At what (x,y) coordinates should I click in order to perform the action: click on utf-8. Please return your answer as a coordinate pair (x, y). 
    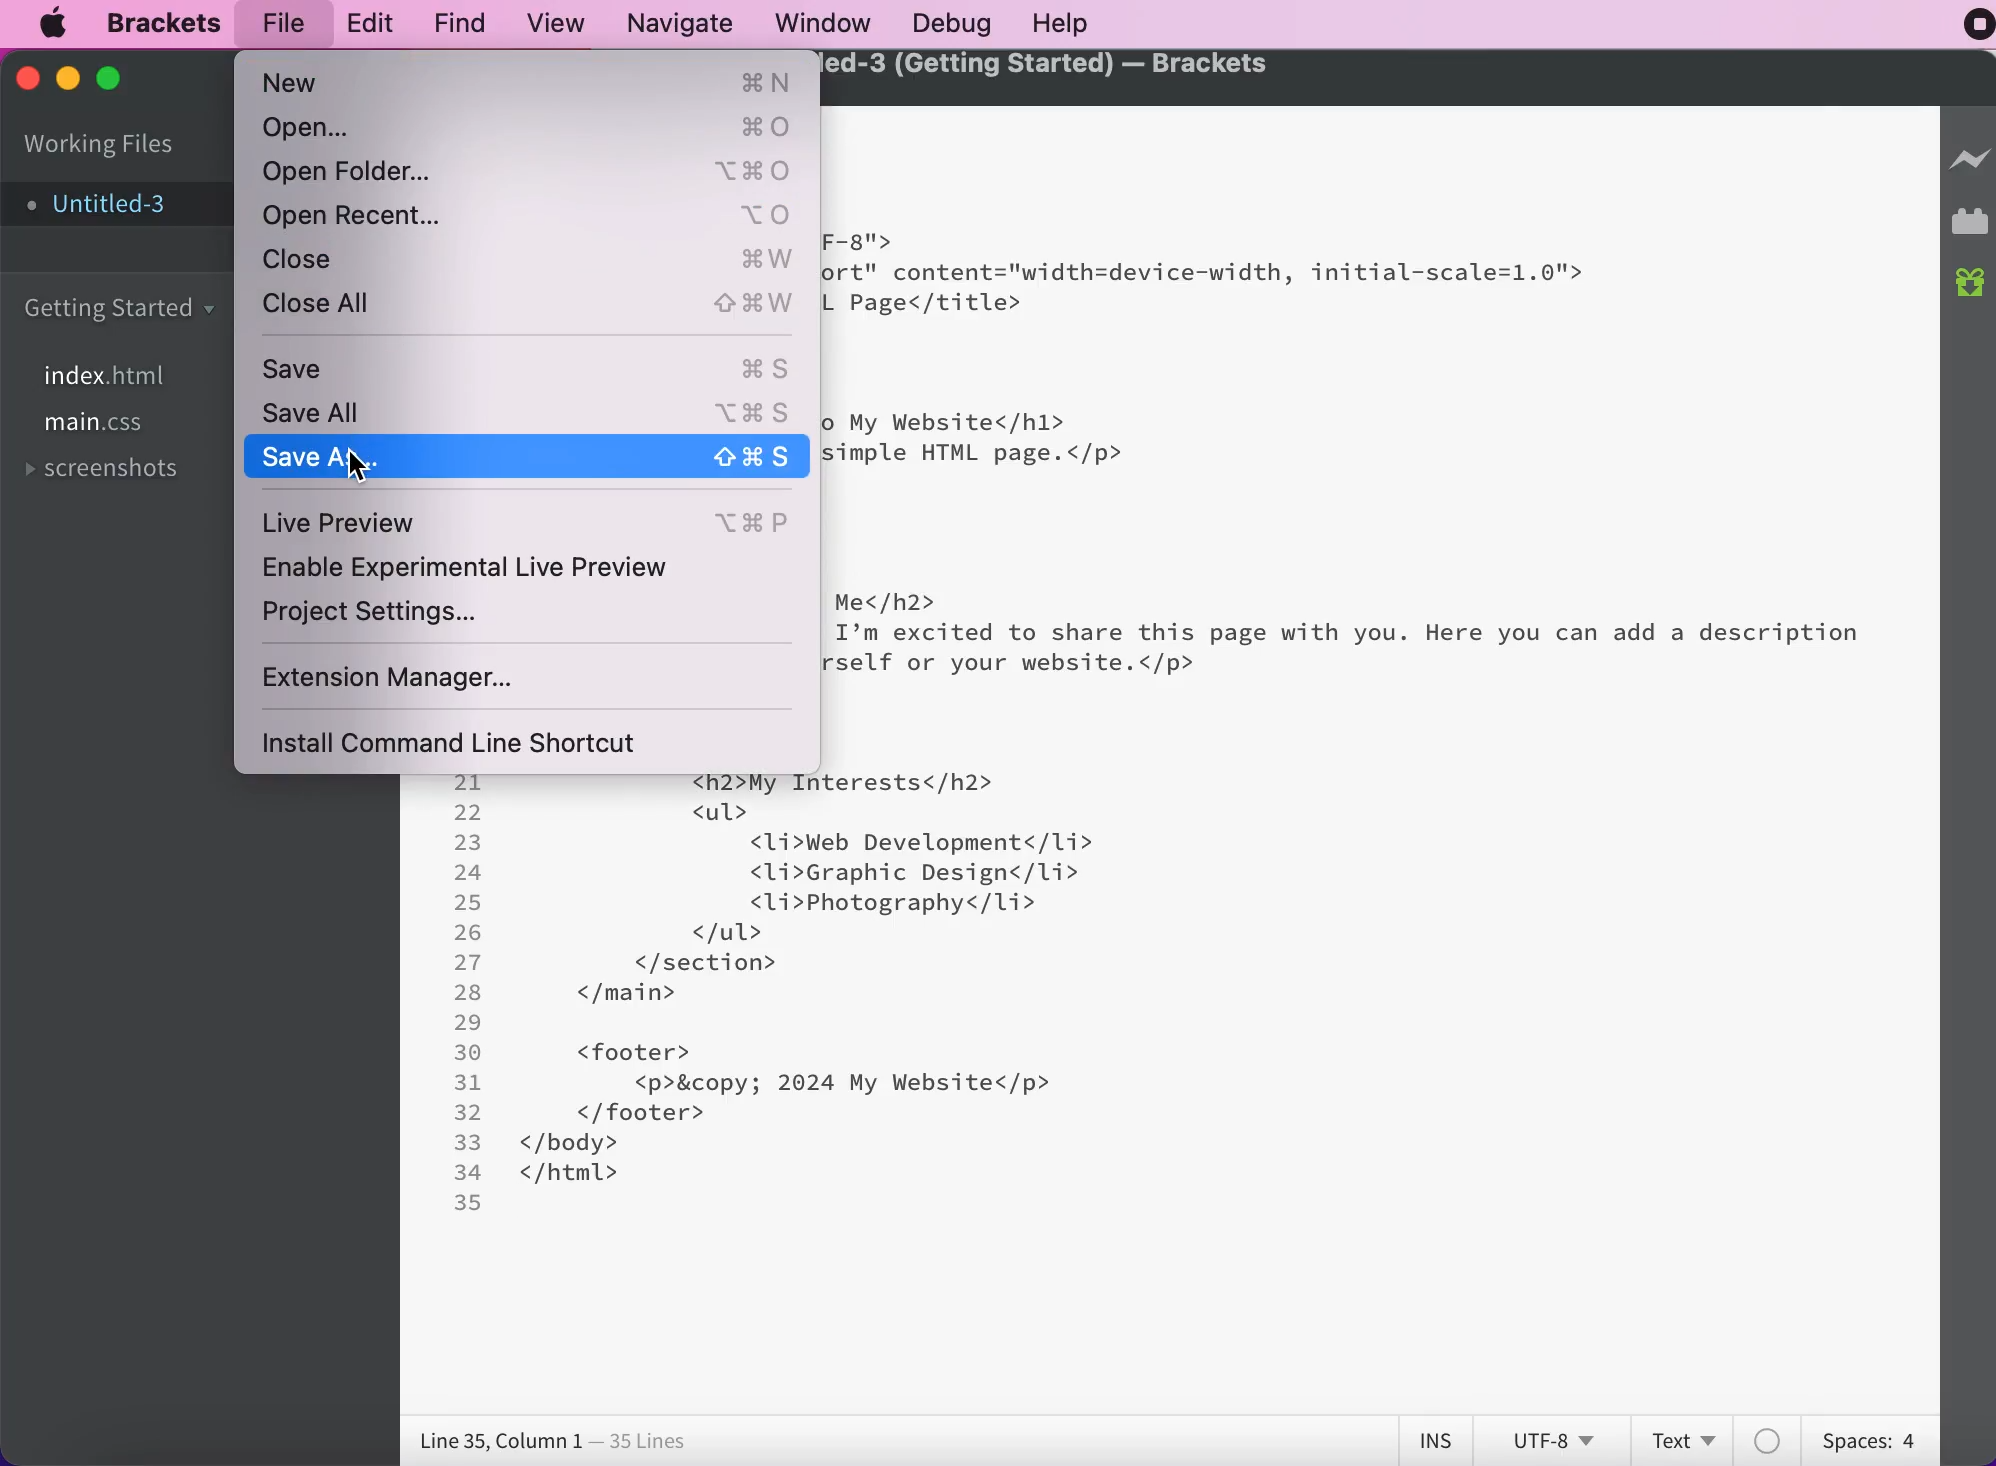
    Looking at the image, I should click on (1556, 1438).